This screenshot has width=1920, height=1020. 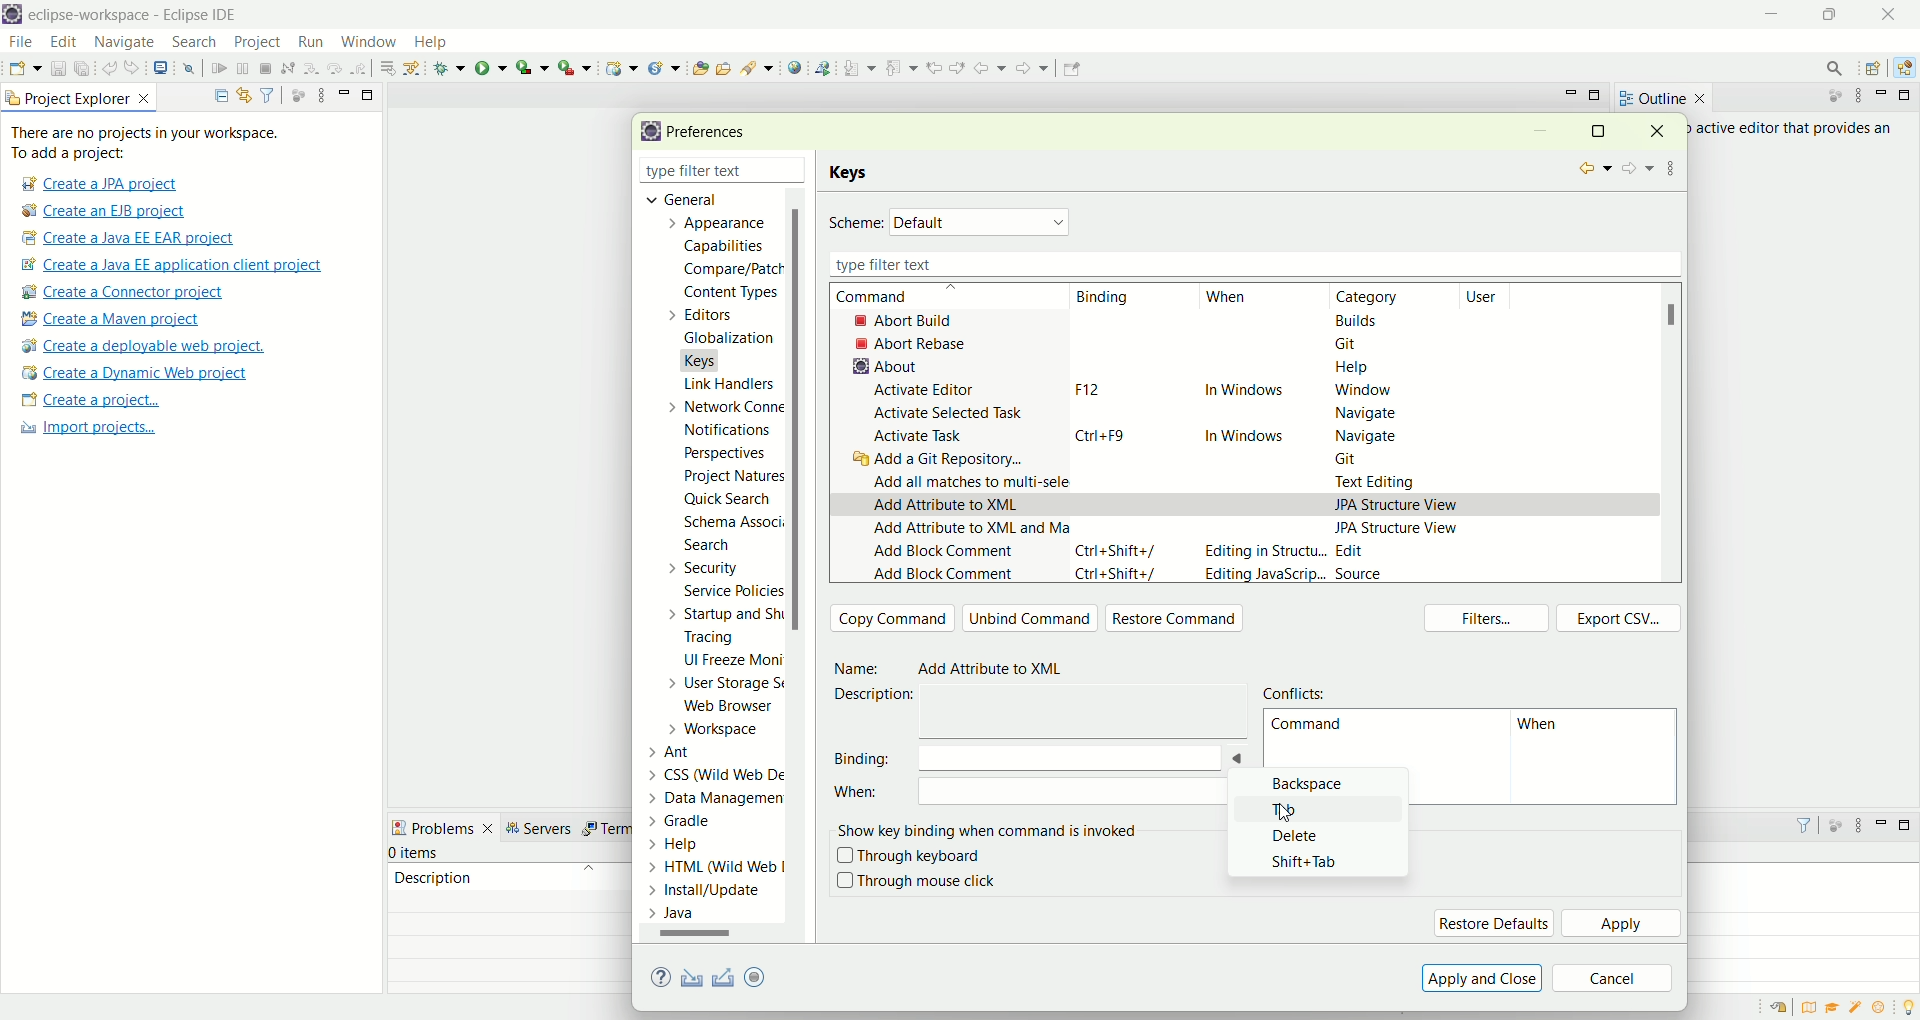 What do you see at coordinates (577, 67) in the screenshot?
I see `run last tool` at bounding box center [577, 67].